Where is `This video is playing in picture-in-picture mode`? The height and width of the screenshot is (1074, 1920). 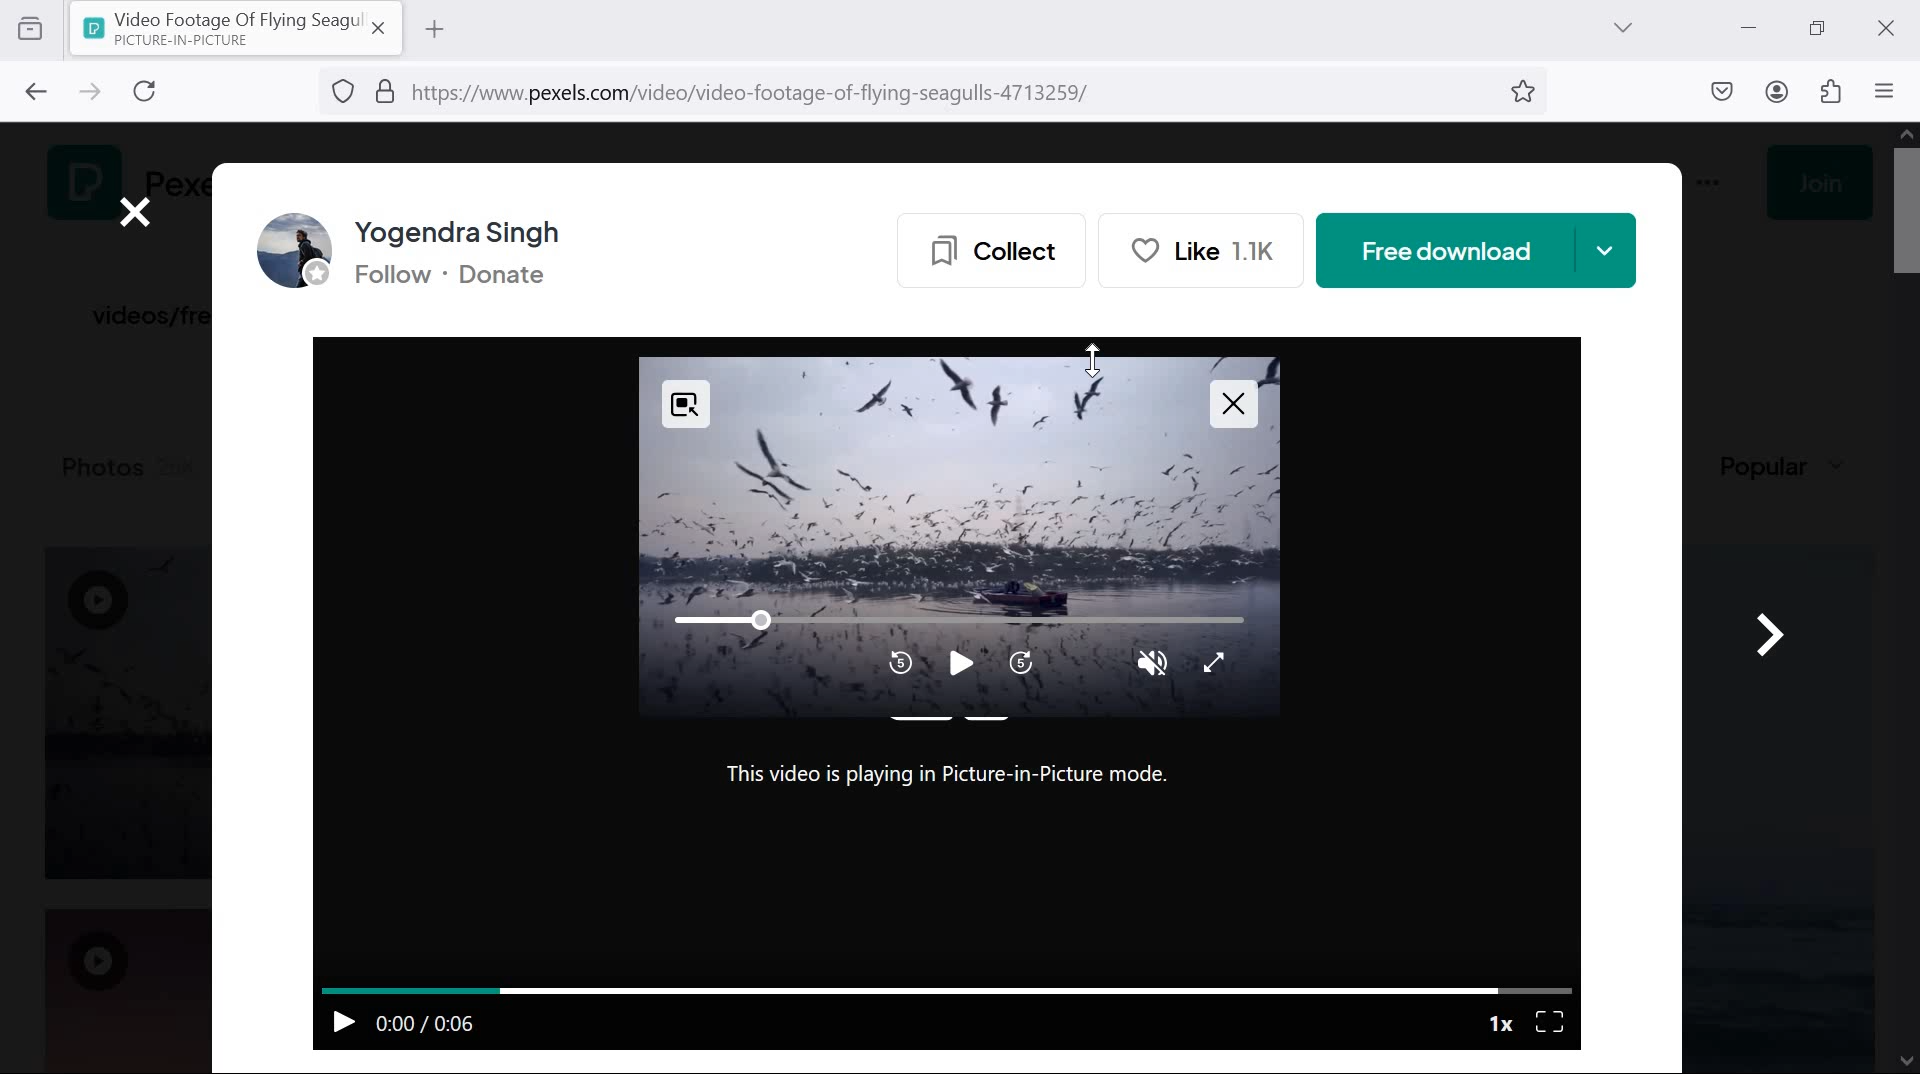 This video is playing in picture-in-picture mode is located at coordinates (955, 782).